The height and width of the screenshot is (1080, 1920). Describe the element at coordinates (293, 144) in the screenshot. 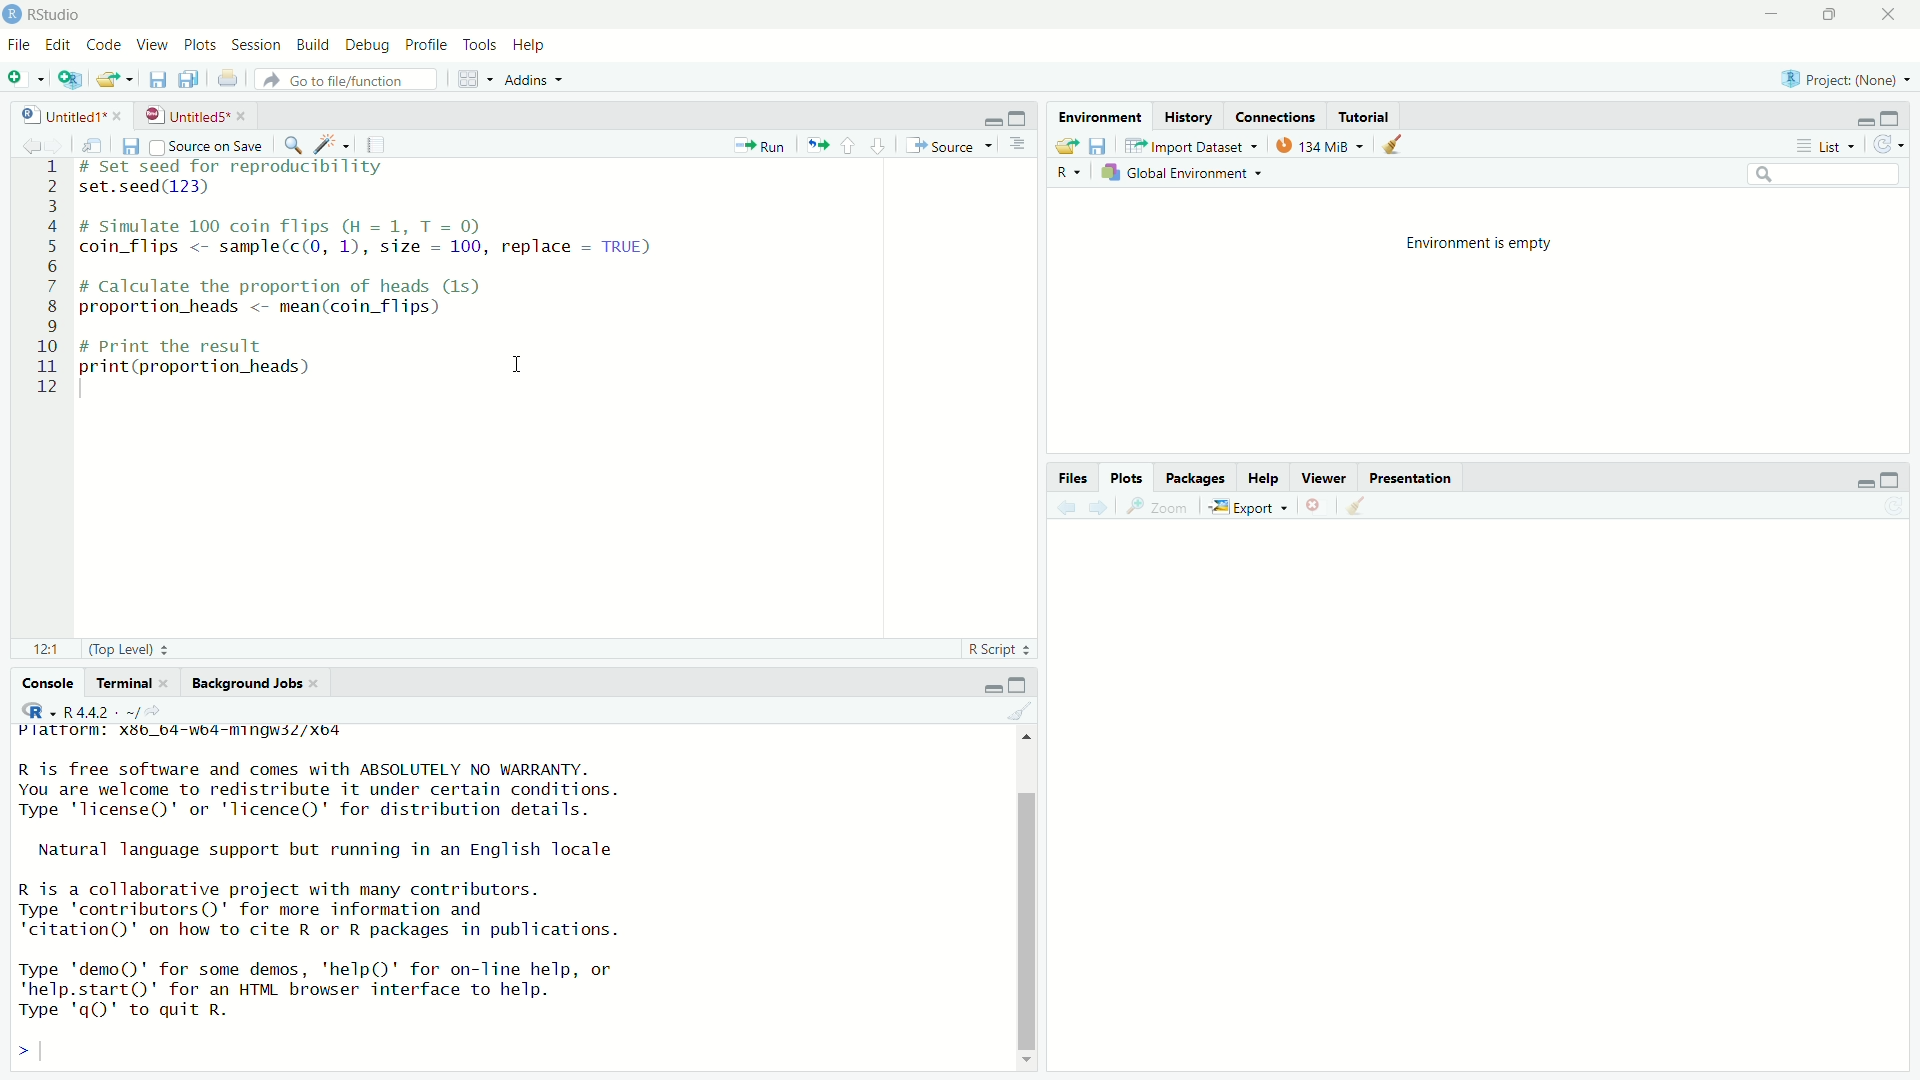

I see `find/replace` at that location.